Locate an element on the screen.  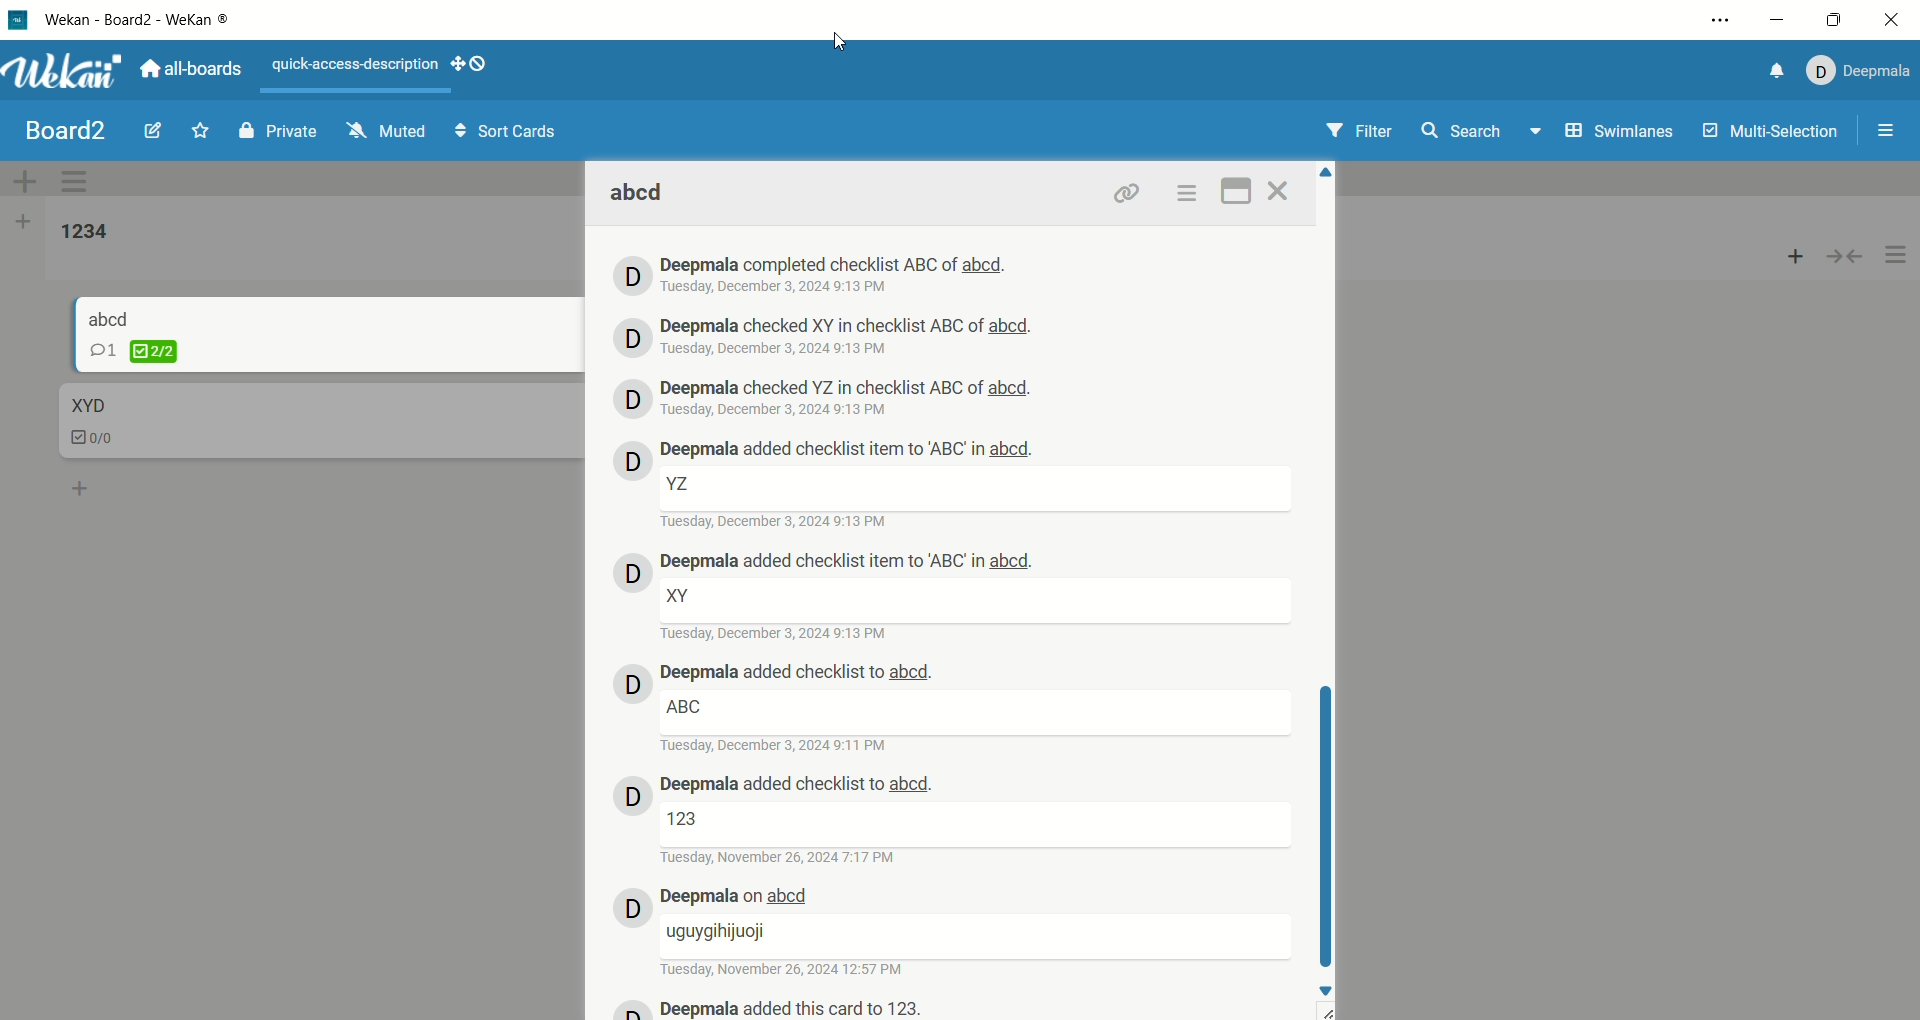
card title is located at coordinates (110, 317).